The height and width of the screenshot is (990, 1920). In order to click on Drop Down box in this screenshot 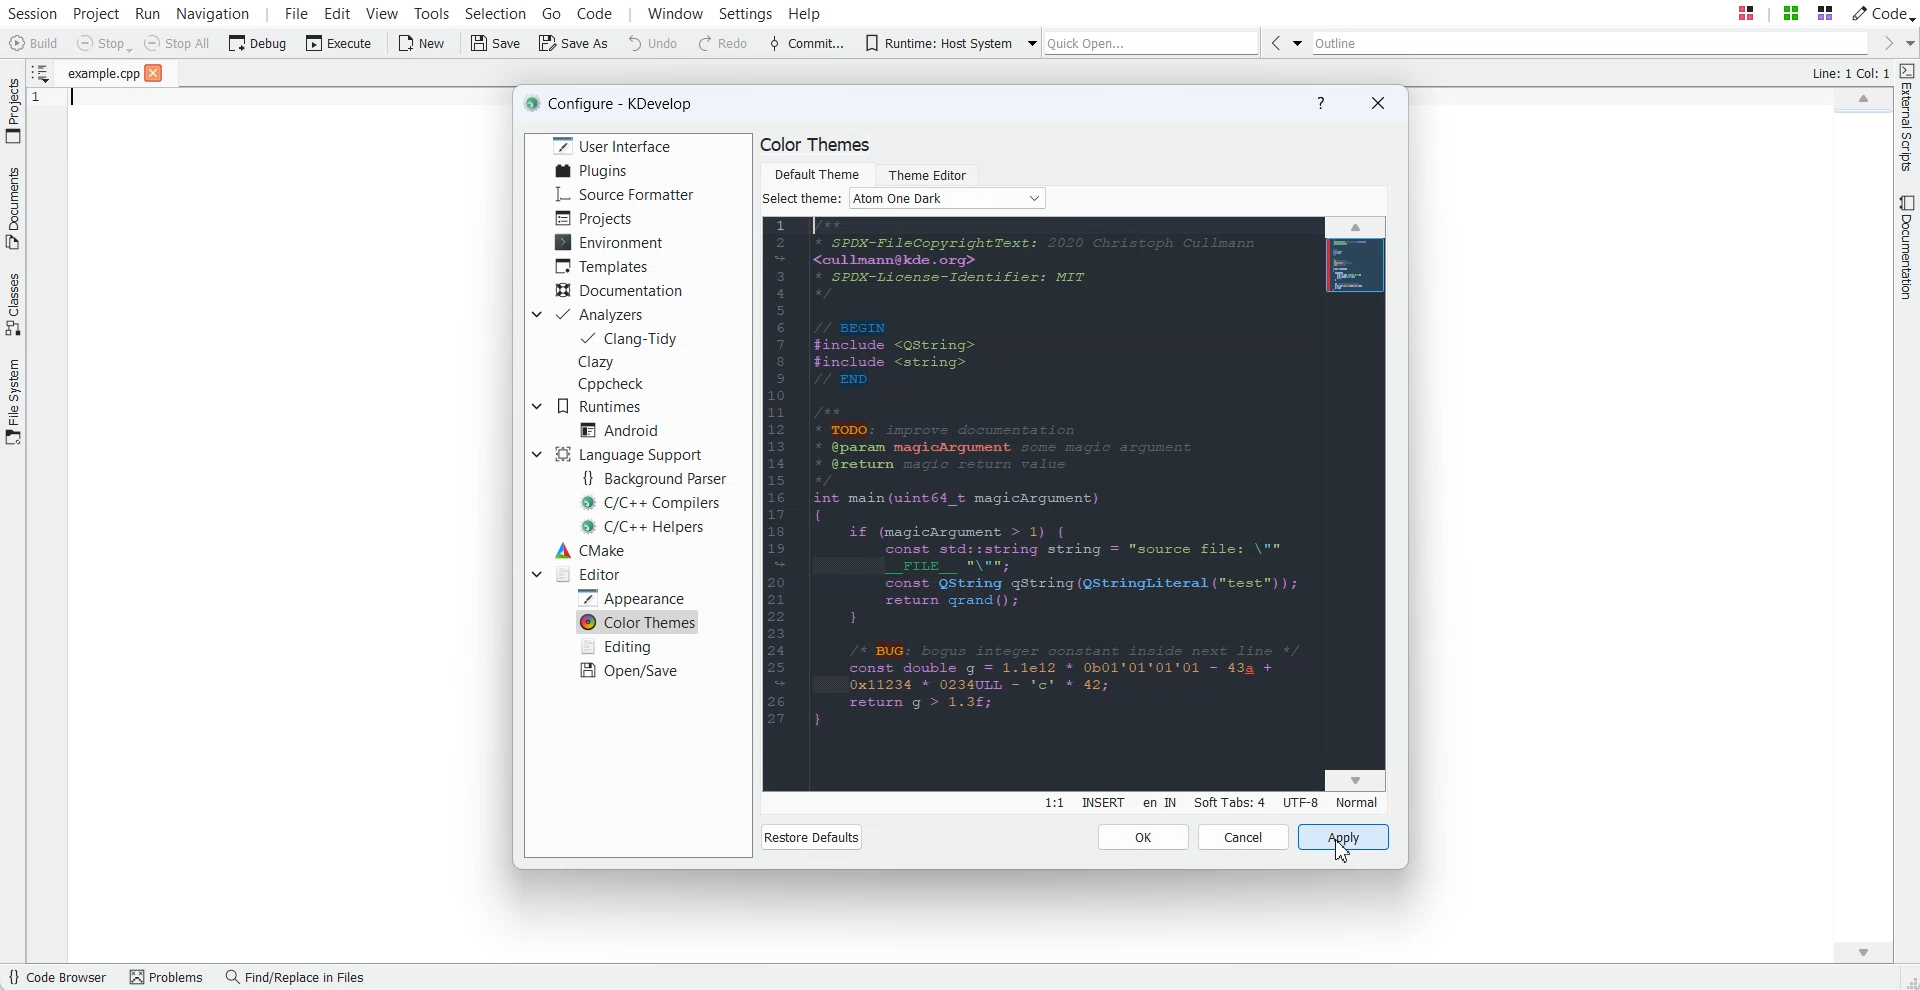, I will do `click(536, 573)`.